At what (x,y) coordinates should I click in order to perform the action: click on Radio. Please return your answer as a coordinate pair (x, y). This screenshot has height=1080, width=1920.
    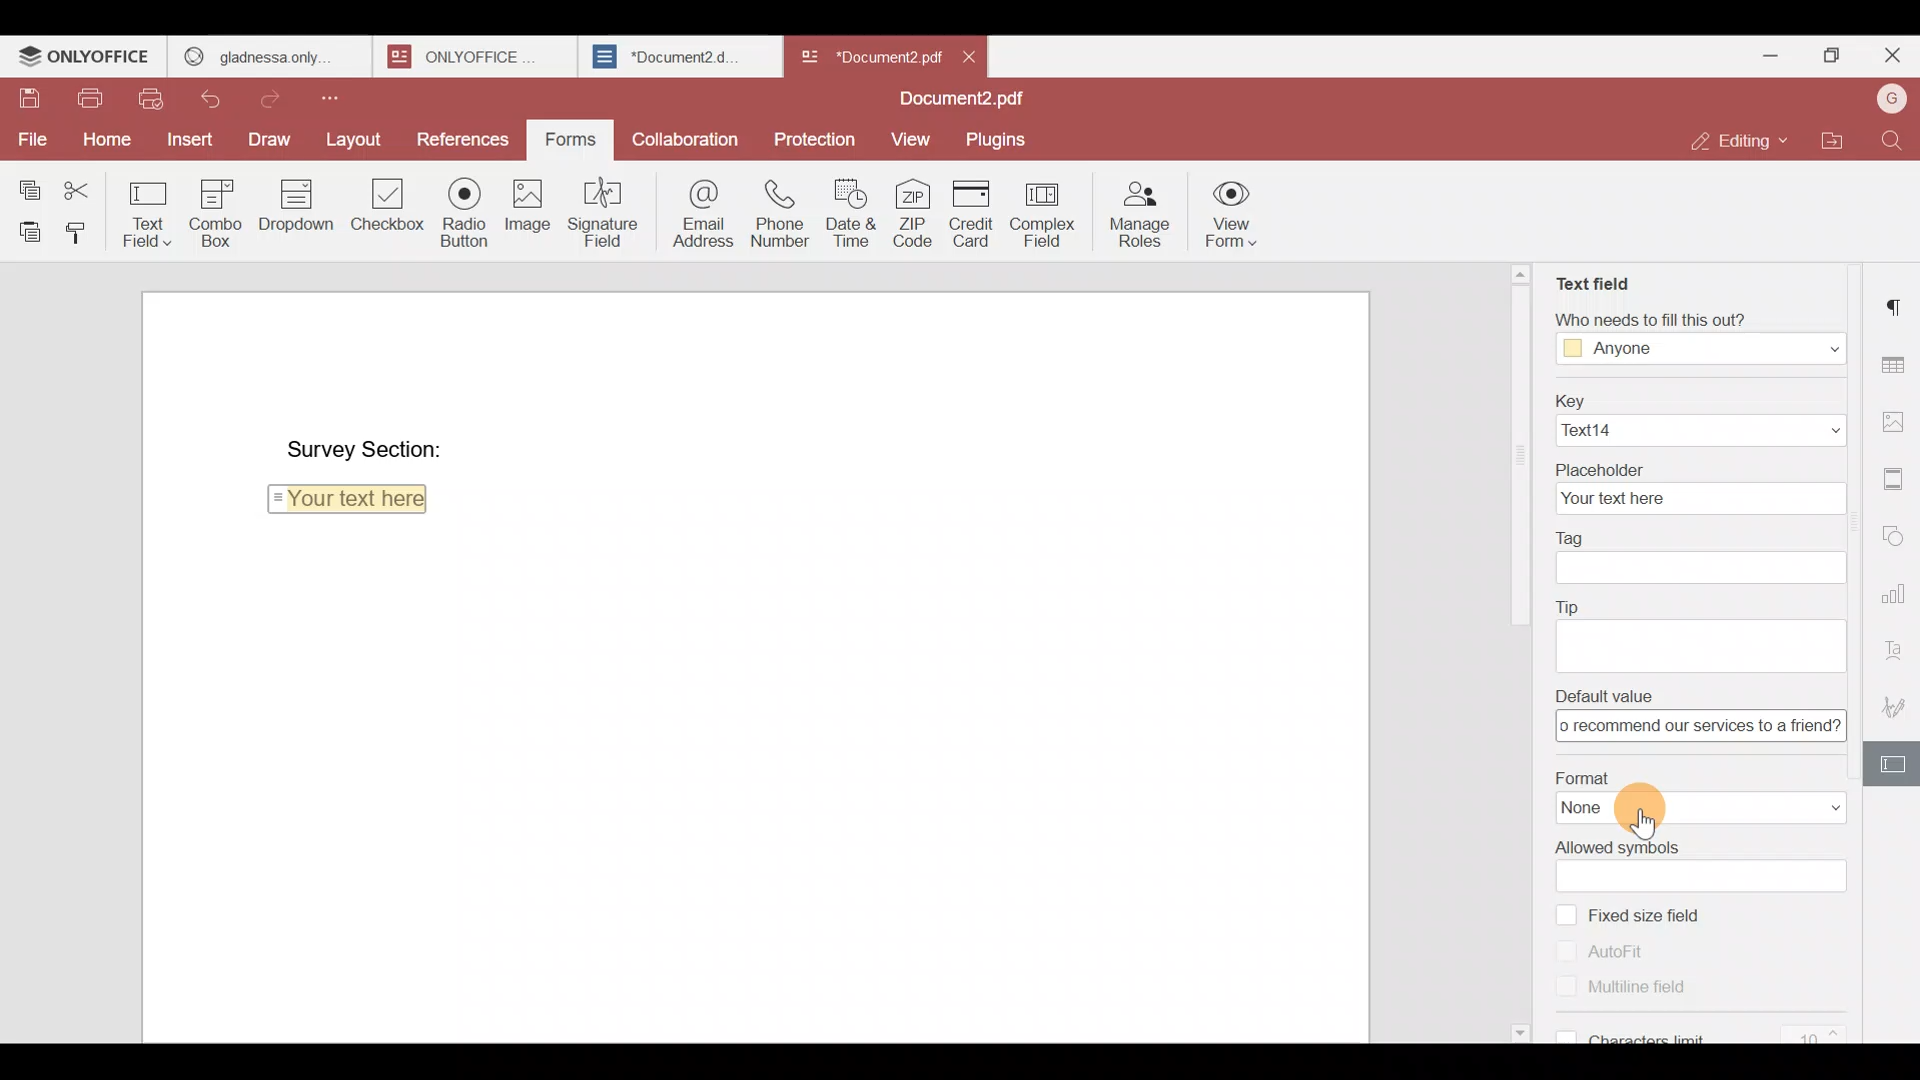
    Looking at the image, I should click on (463, 209).